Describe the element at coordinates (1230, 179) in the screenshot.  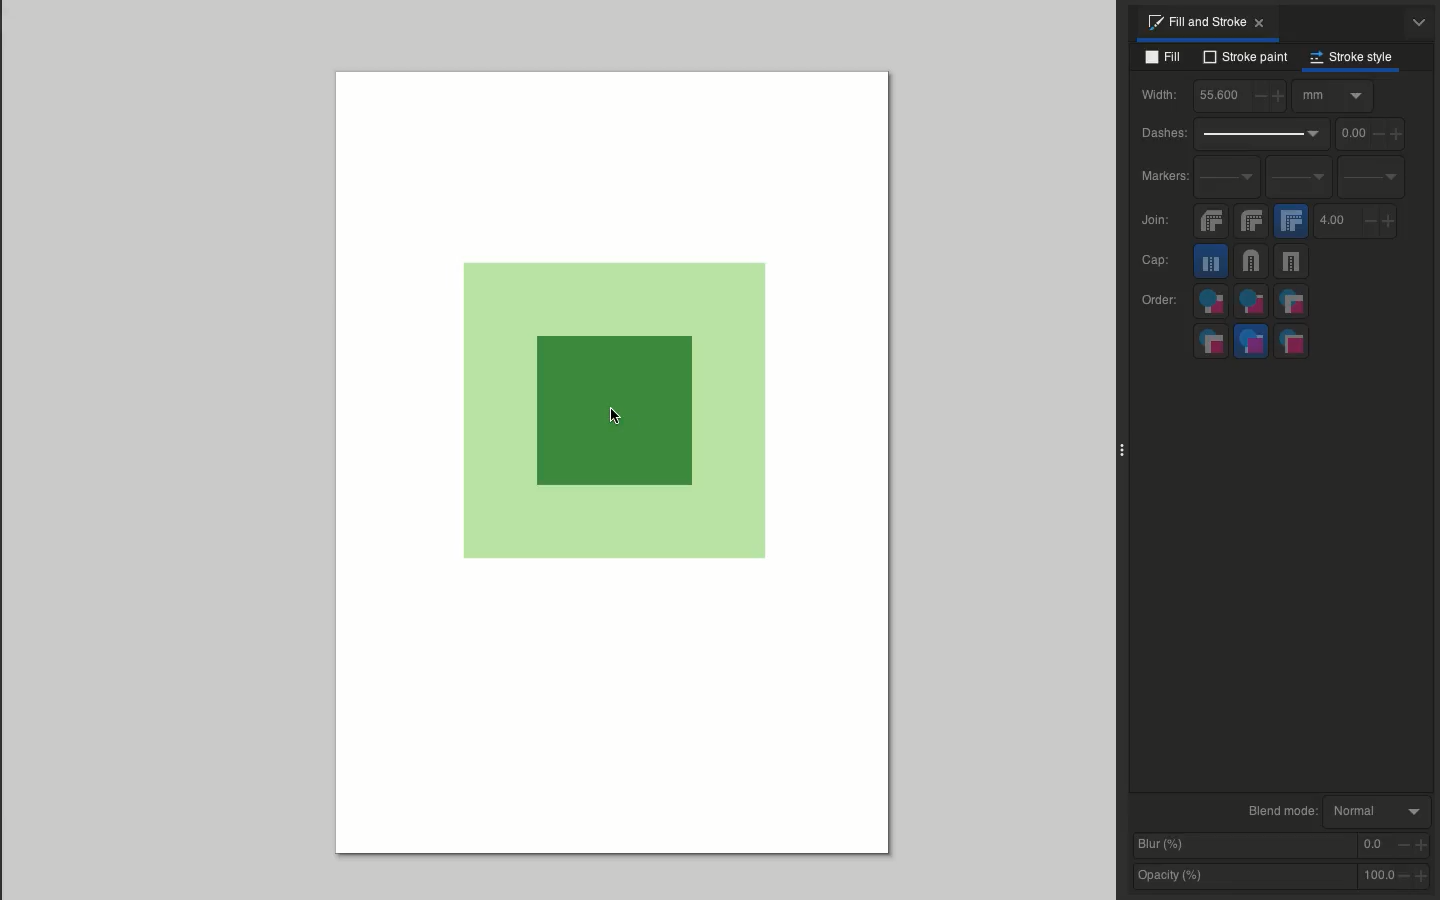
I see `Start markers` at that location.